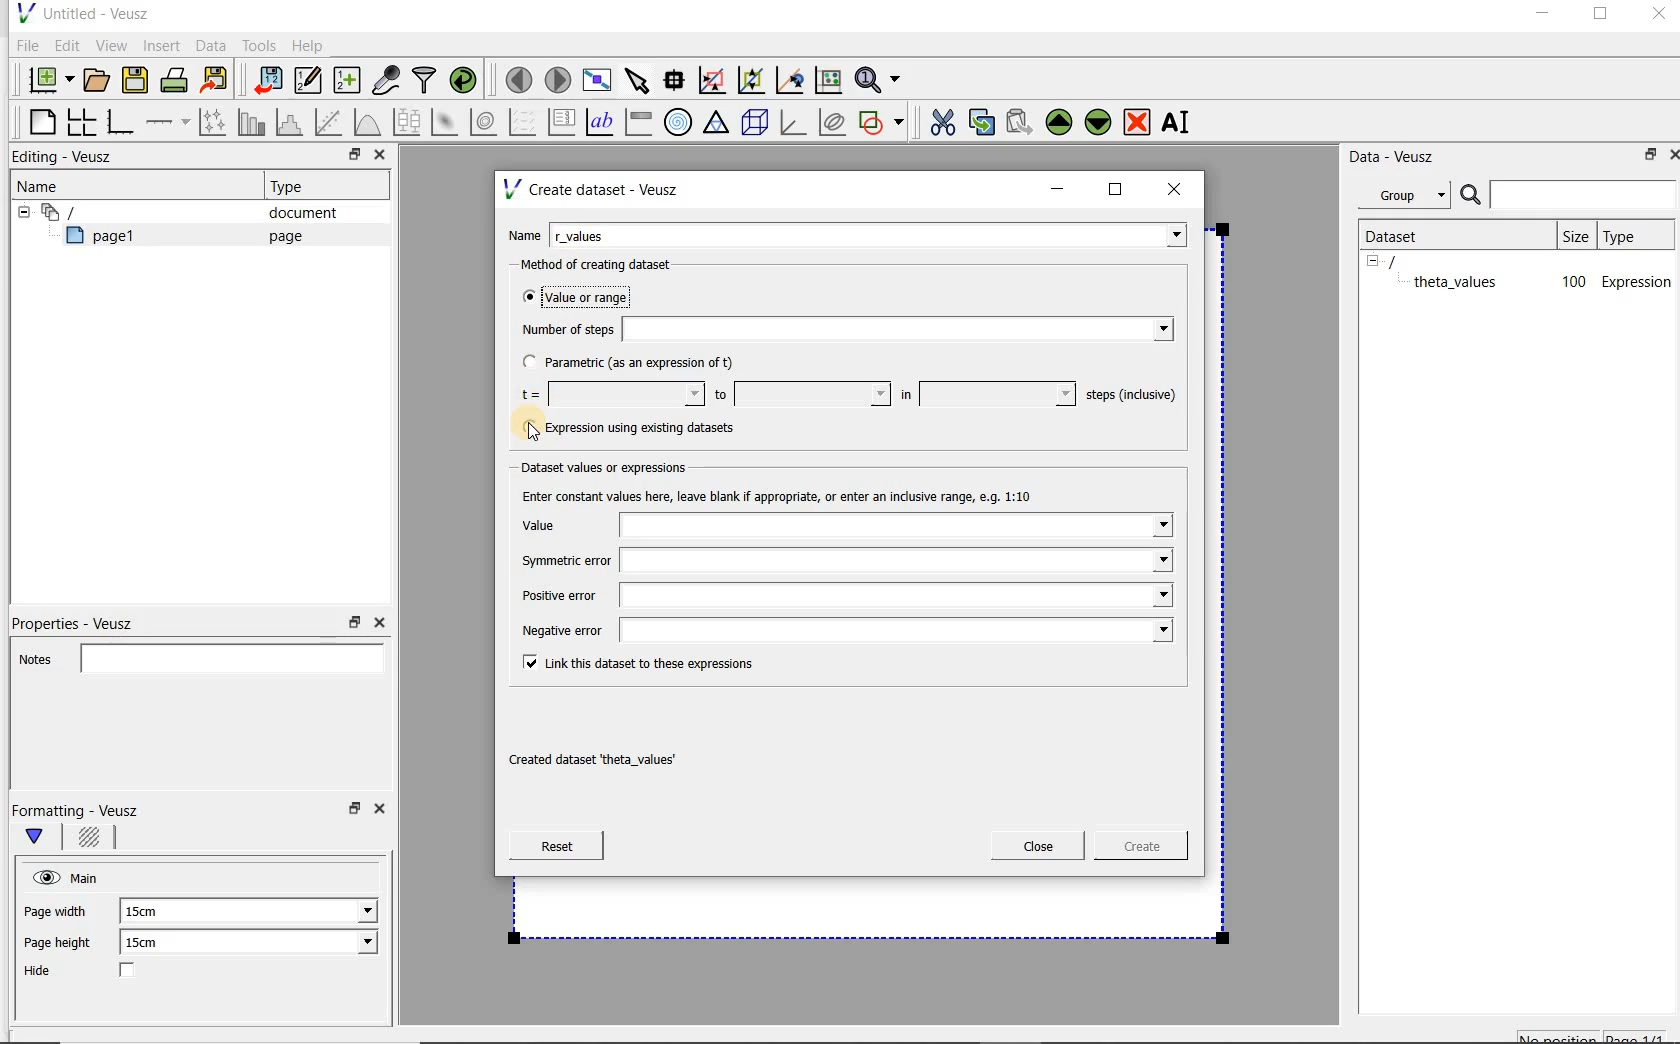 The image size is (1680, 1044). What do you see at coordinates (349, 157) in the screenshot?
I see `restore down` at bounding box center [349, 157].